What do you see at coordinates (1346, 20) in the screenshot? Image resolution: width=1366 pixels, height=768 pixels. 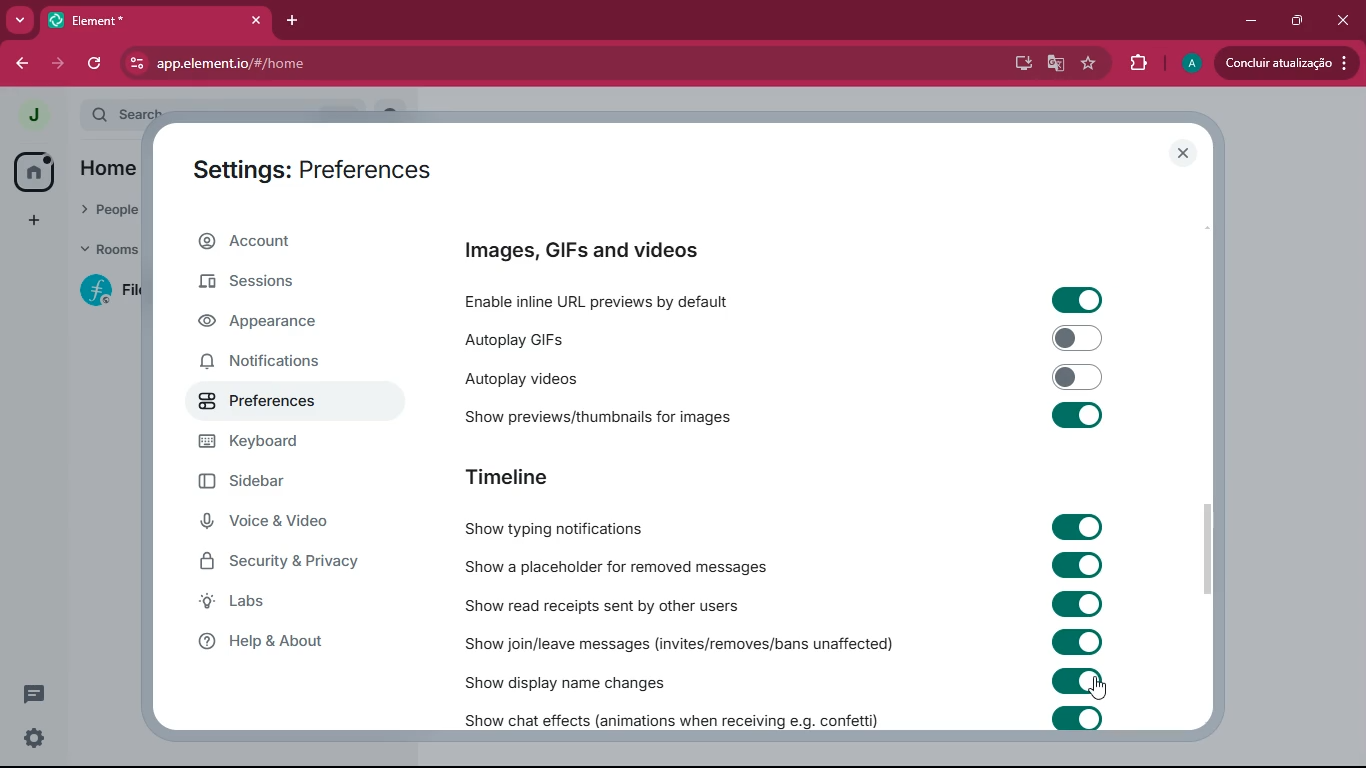 I see `close` at bounding box center [1346, 20].